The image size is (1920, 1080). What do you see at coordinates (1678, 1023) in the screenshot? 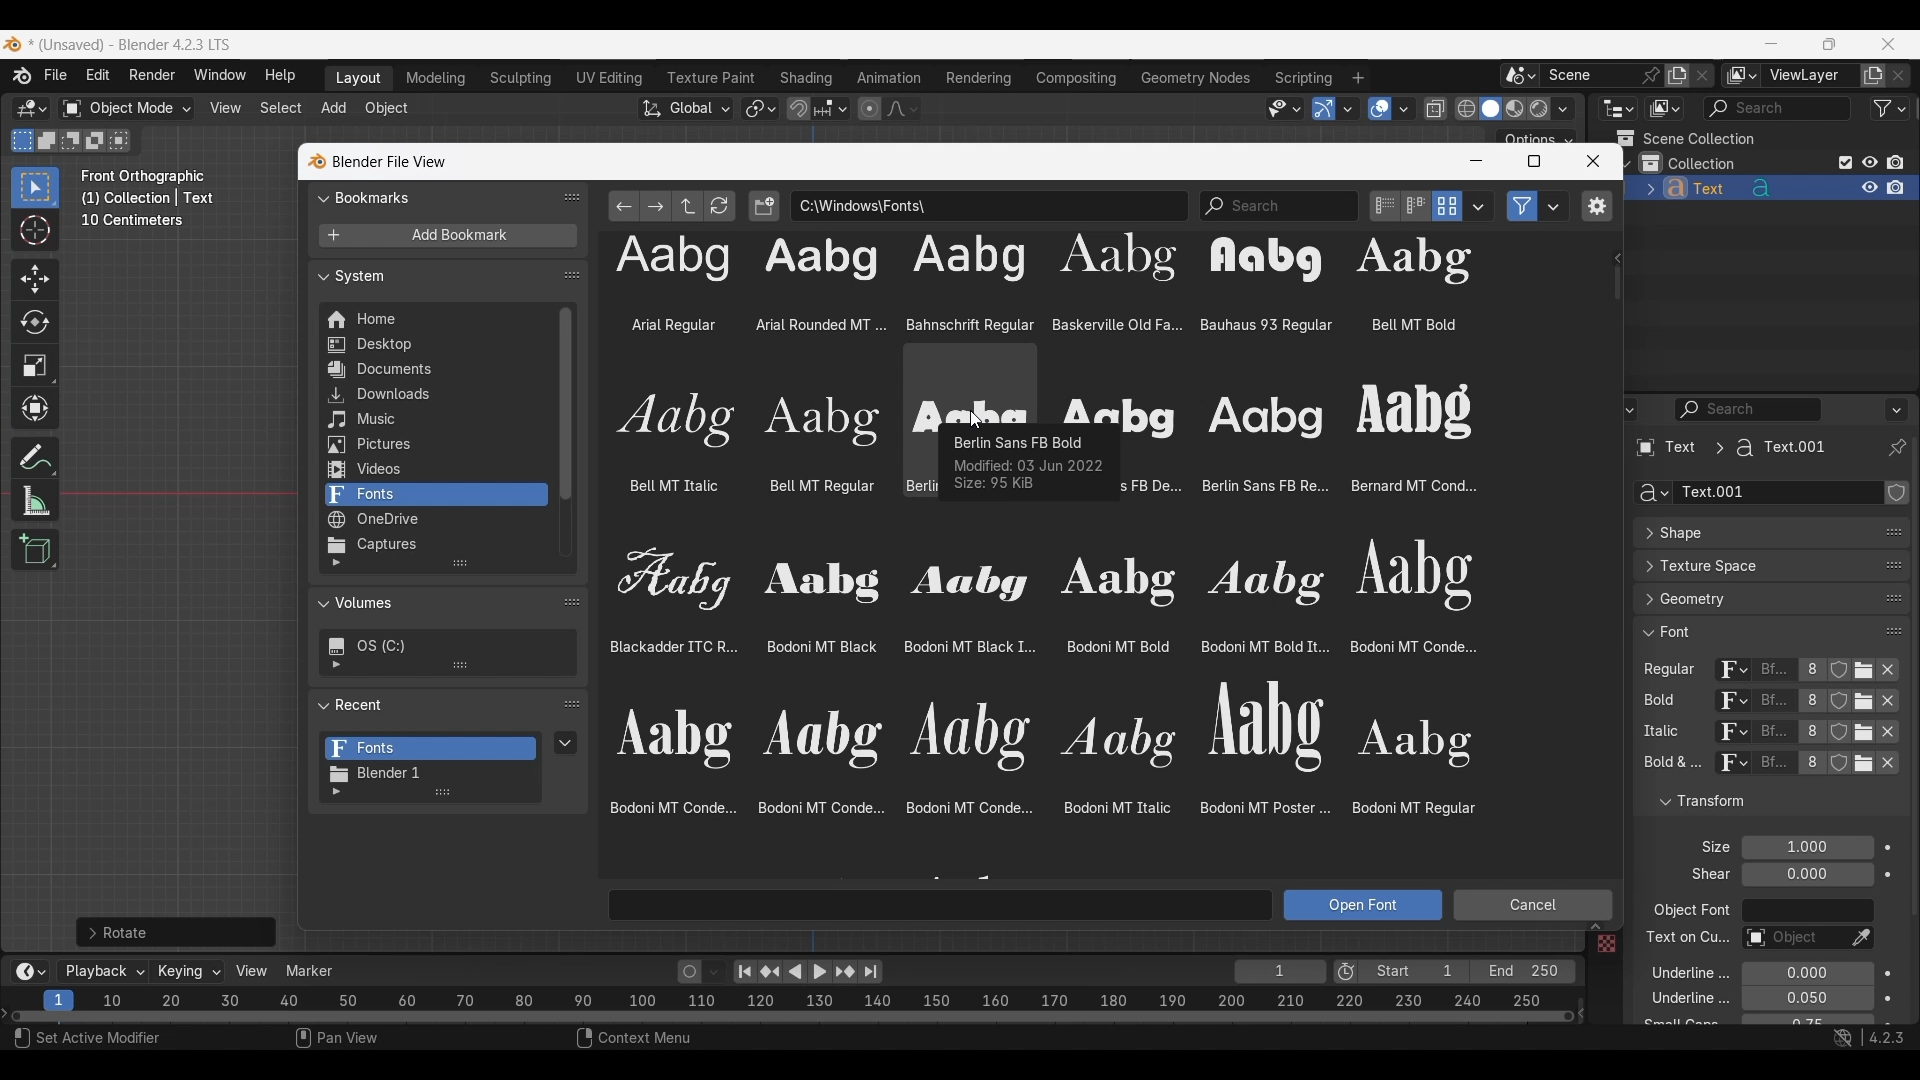
I see `text` at bounding box center [1678, 1023].